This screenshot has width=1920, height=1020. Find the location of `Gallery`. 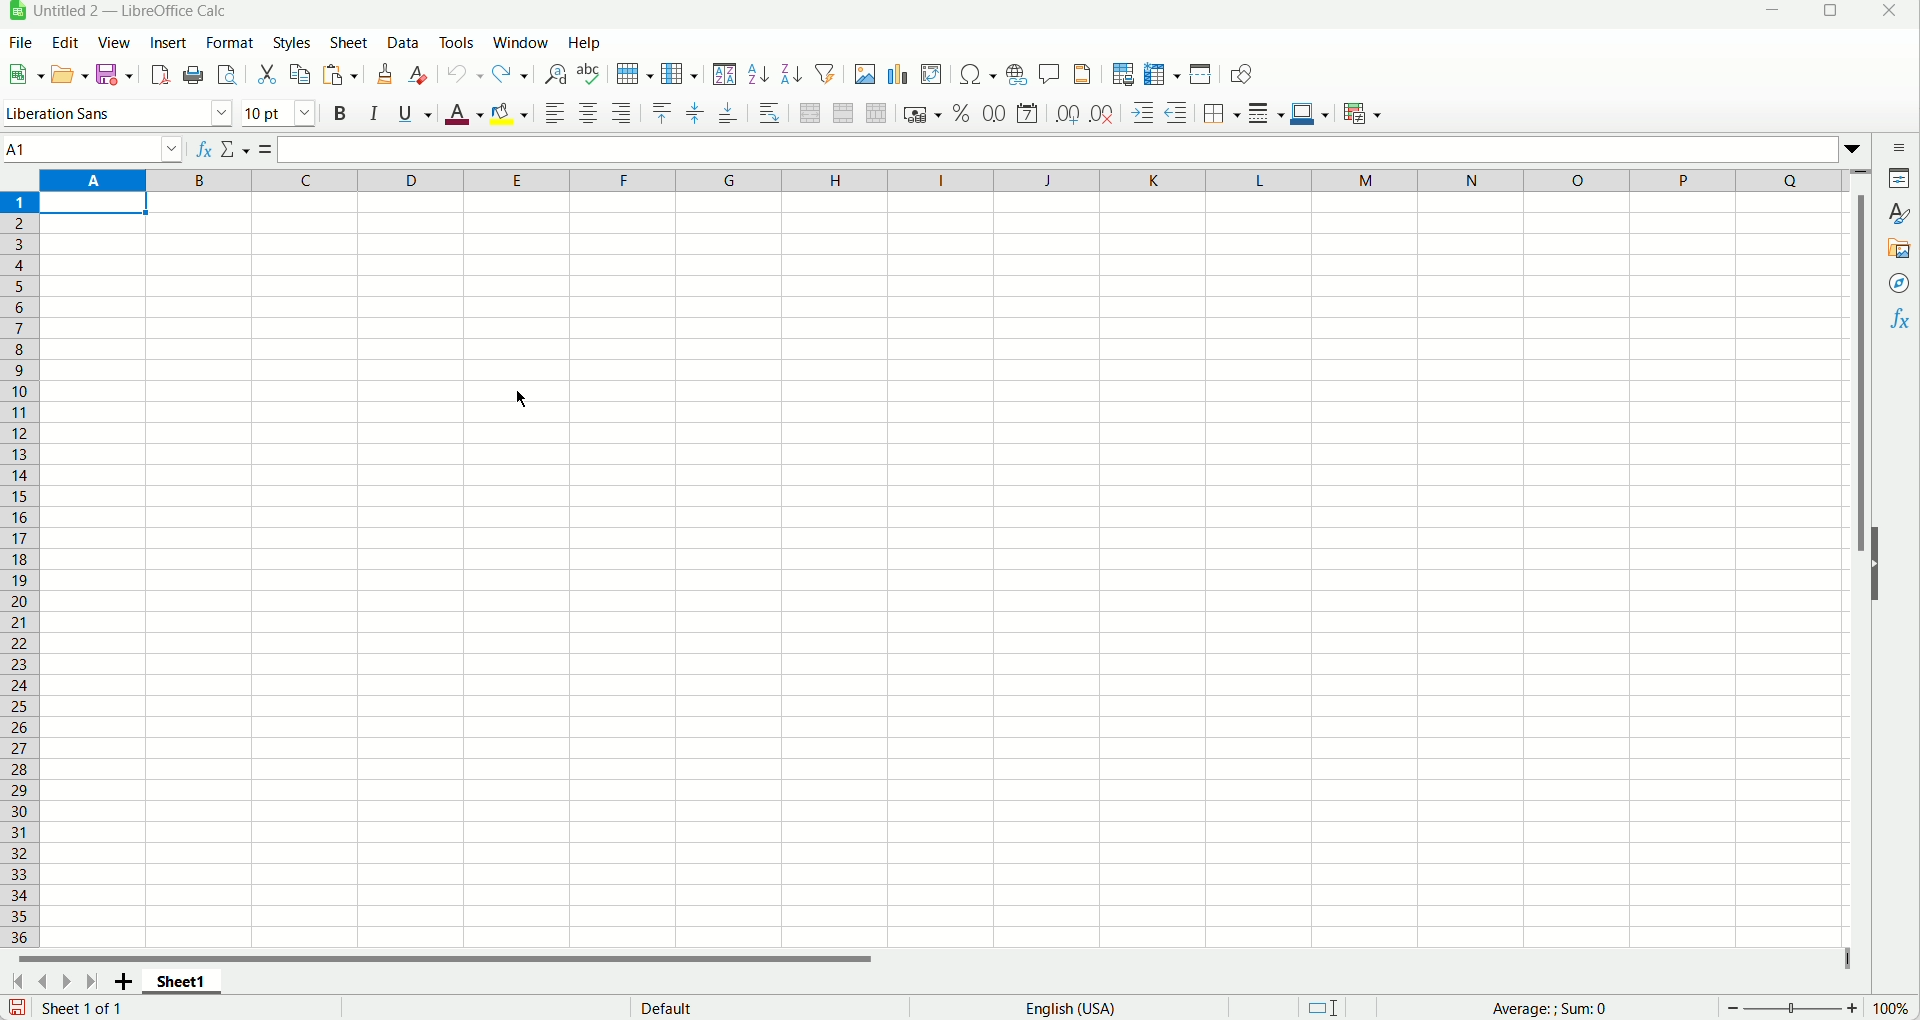

Gallery is located at coordinates (1898, 251).